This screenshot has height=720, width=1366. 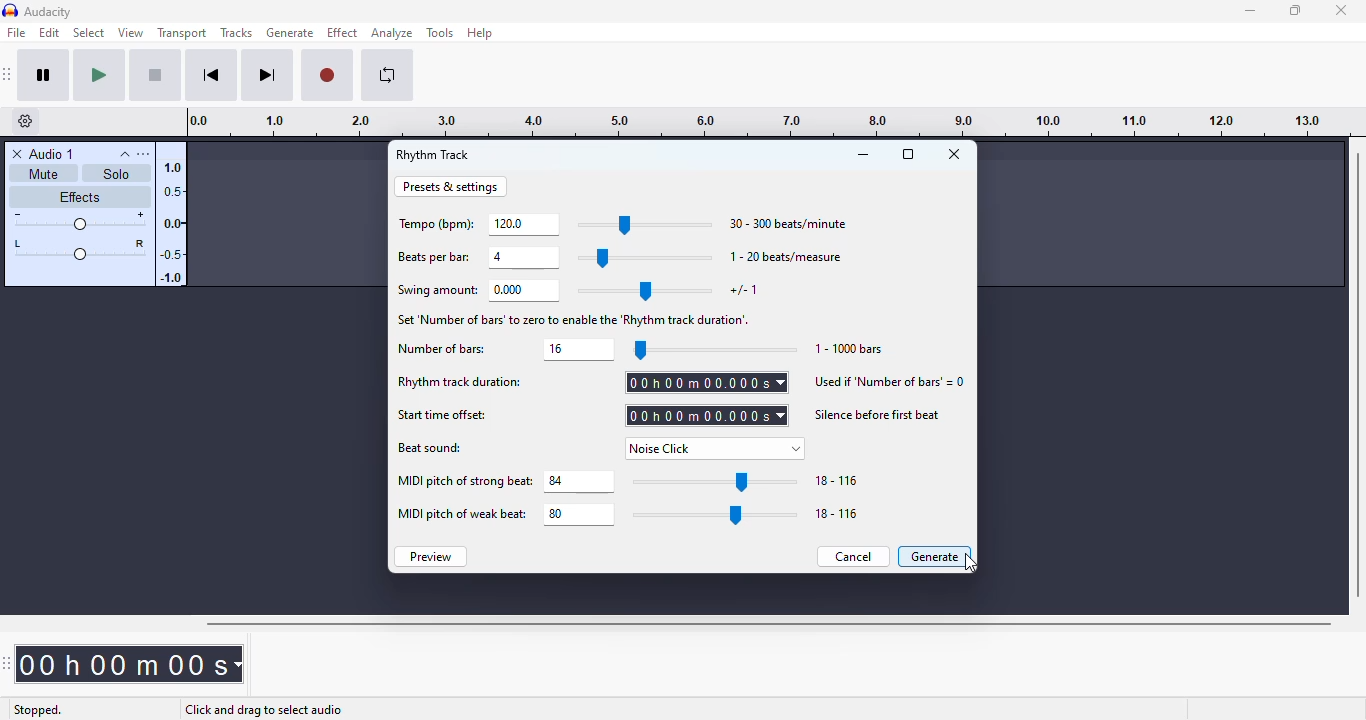 What do you see at coordinates (462, 515) in the screenshot?
I see `MIDI pitch of weak beat` at bounding box center [462, 515].